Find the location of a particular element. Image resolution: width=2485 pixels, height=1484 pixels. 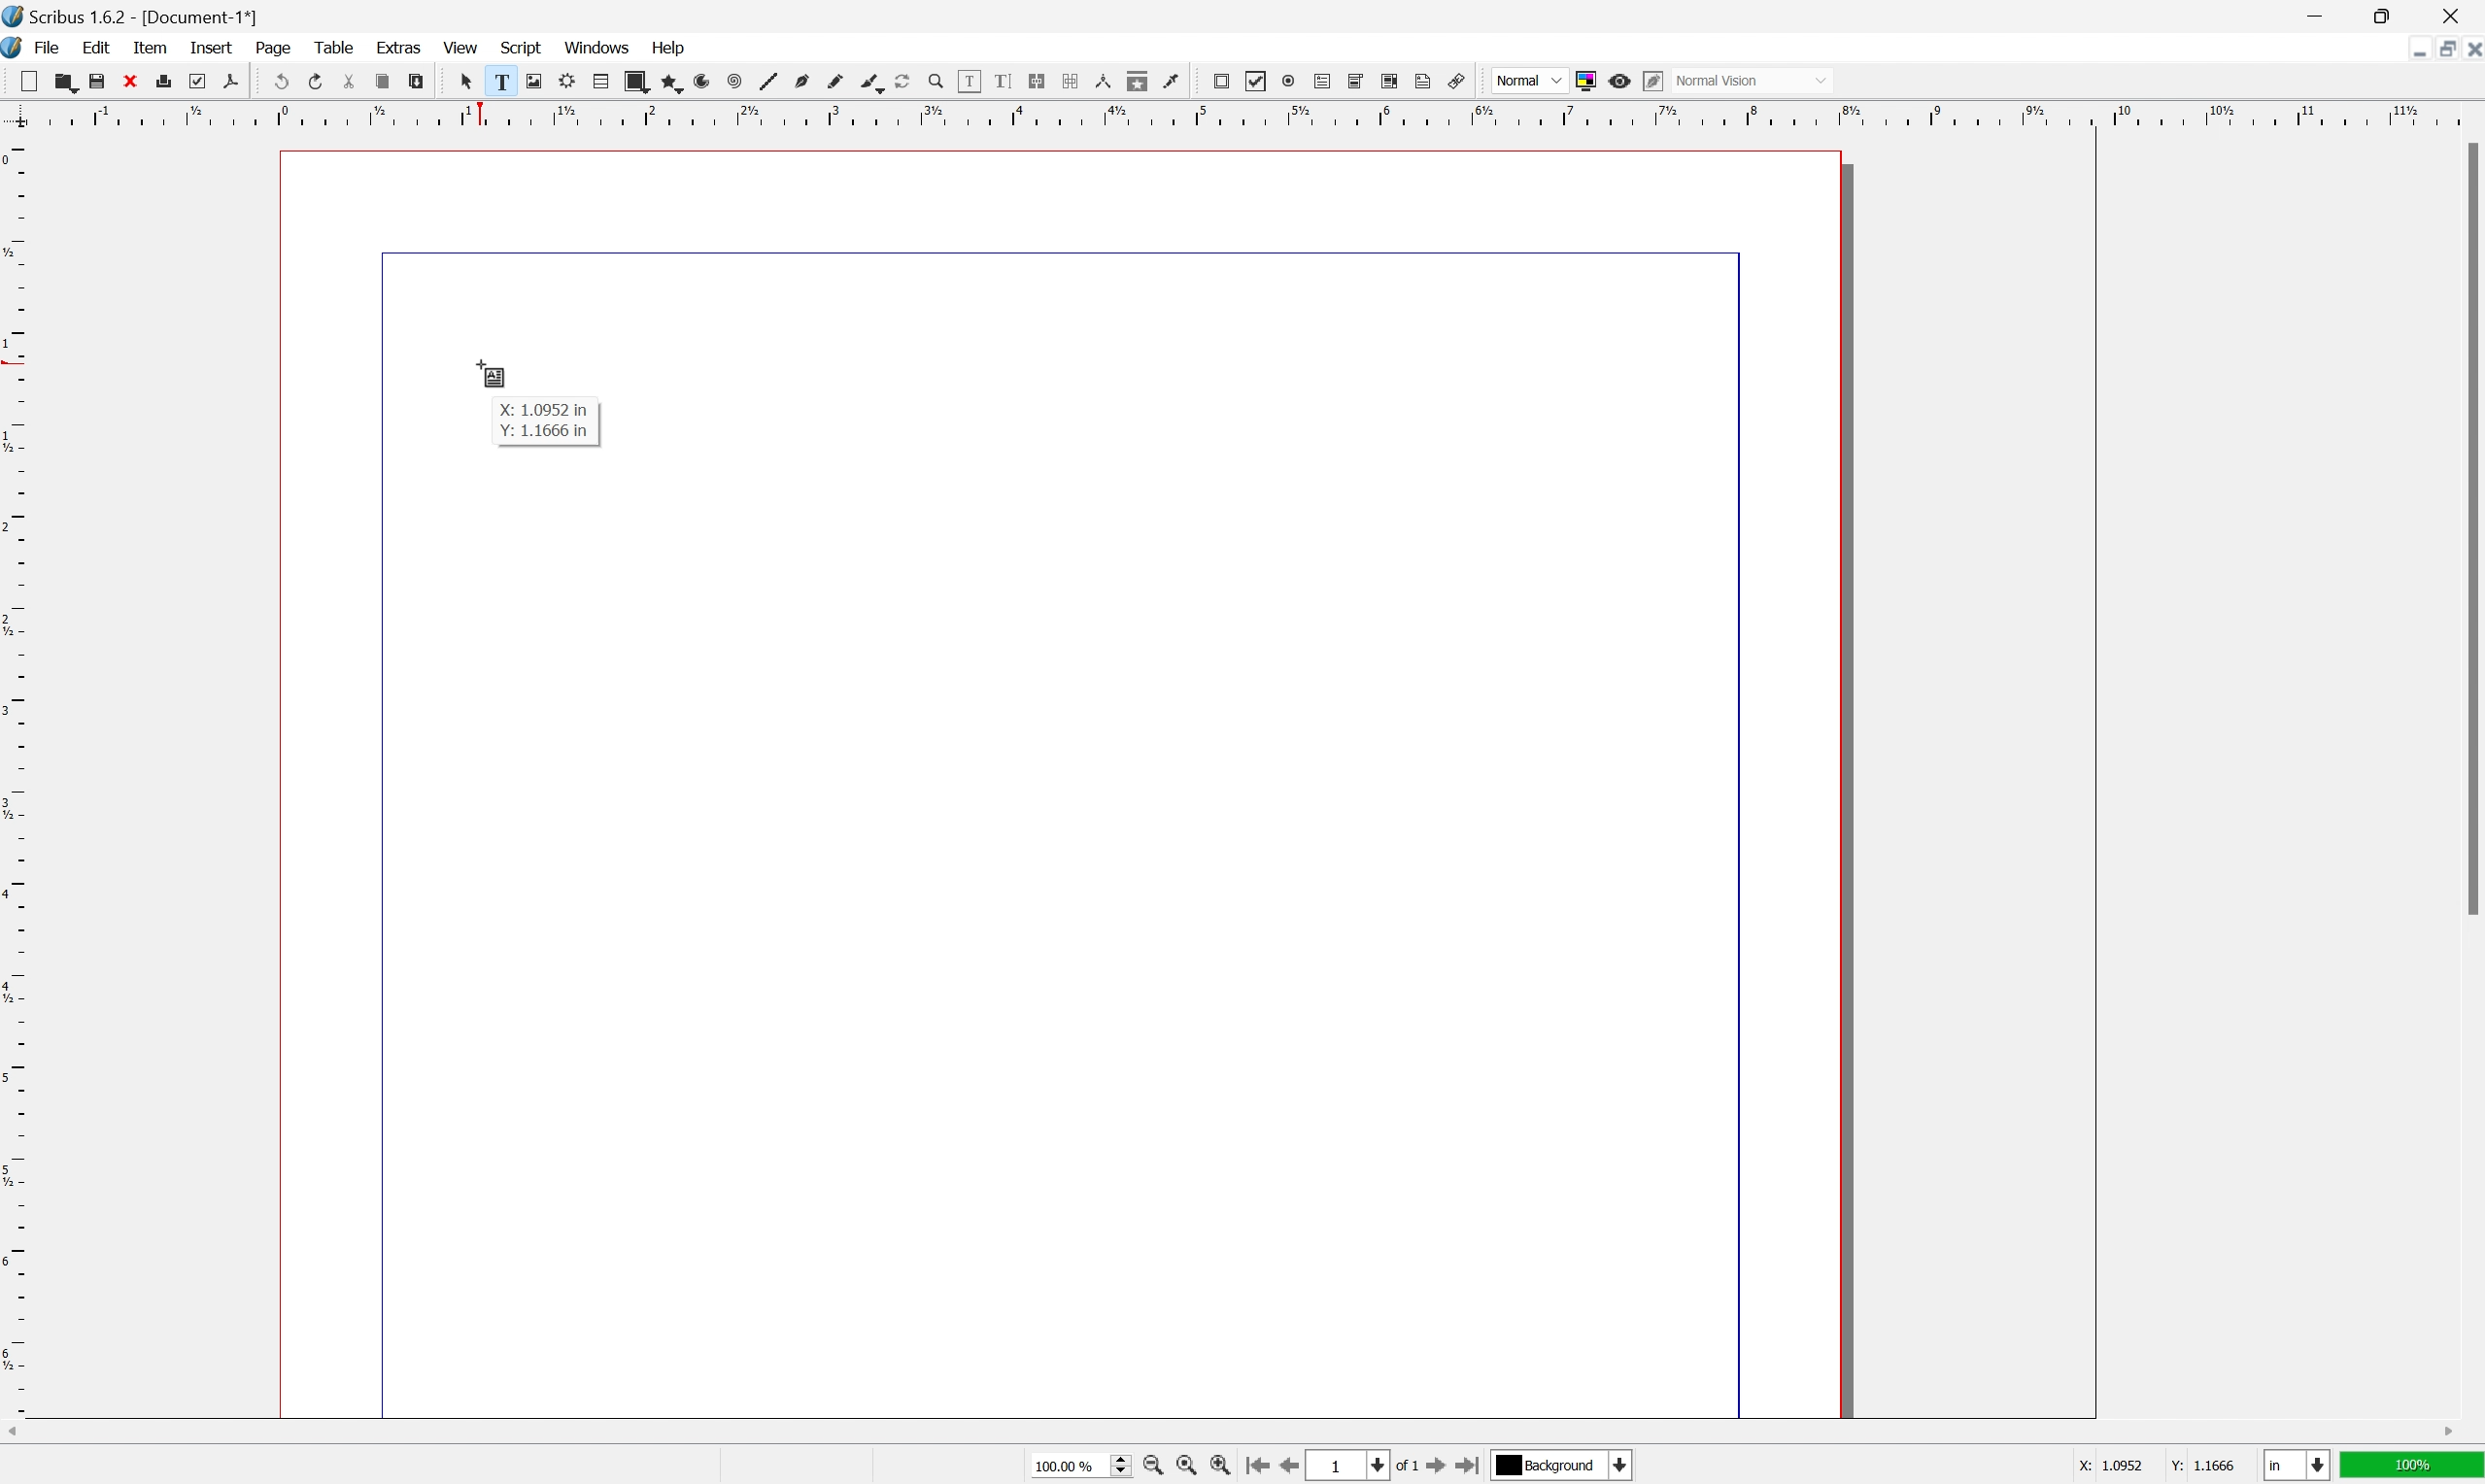

preflight verifier is located at coordinates (197, 80).